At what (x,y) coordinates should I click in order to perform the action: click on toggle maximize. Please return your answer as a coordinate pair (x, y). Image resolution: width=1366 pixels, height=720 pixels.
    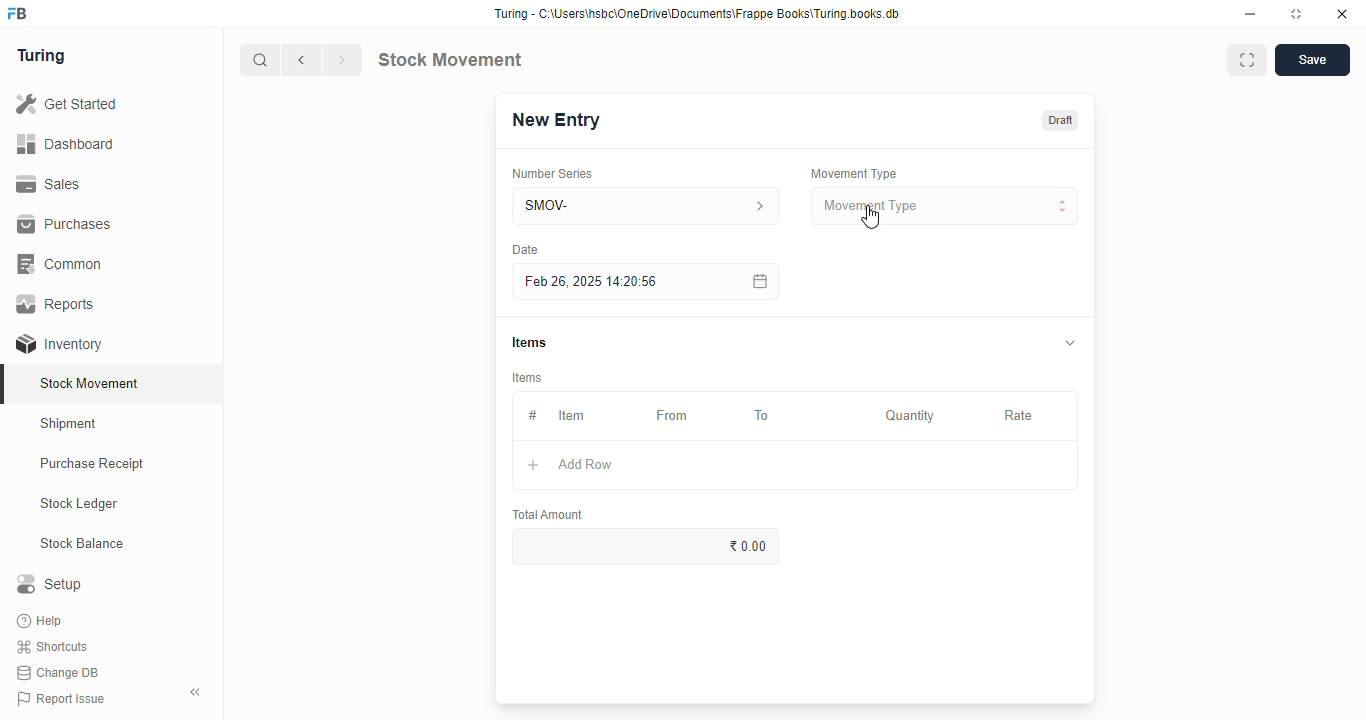
    Looking at the image, I should click on (1295, 14).